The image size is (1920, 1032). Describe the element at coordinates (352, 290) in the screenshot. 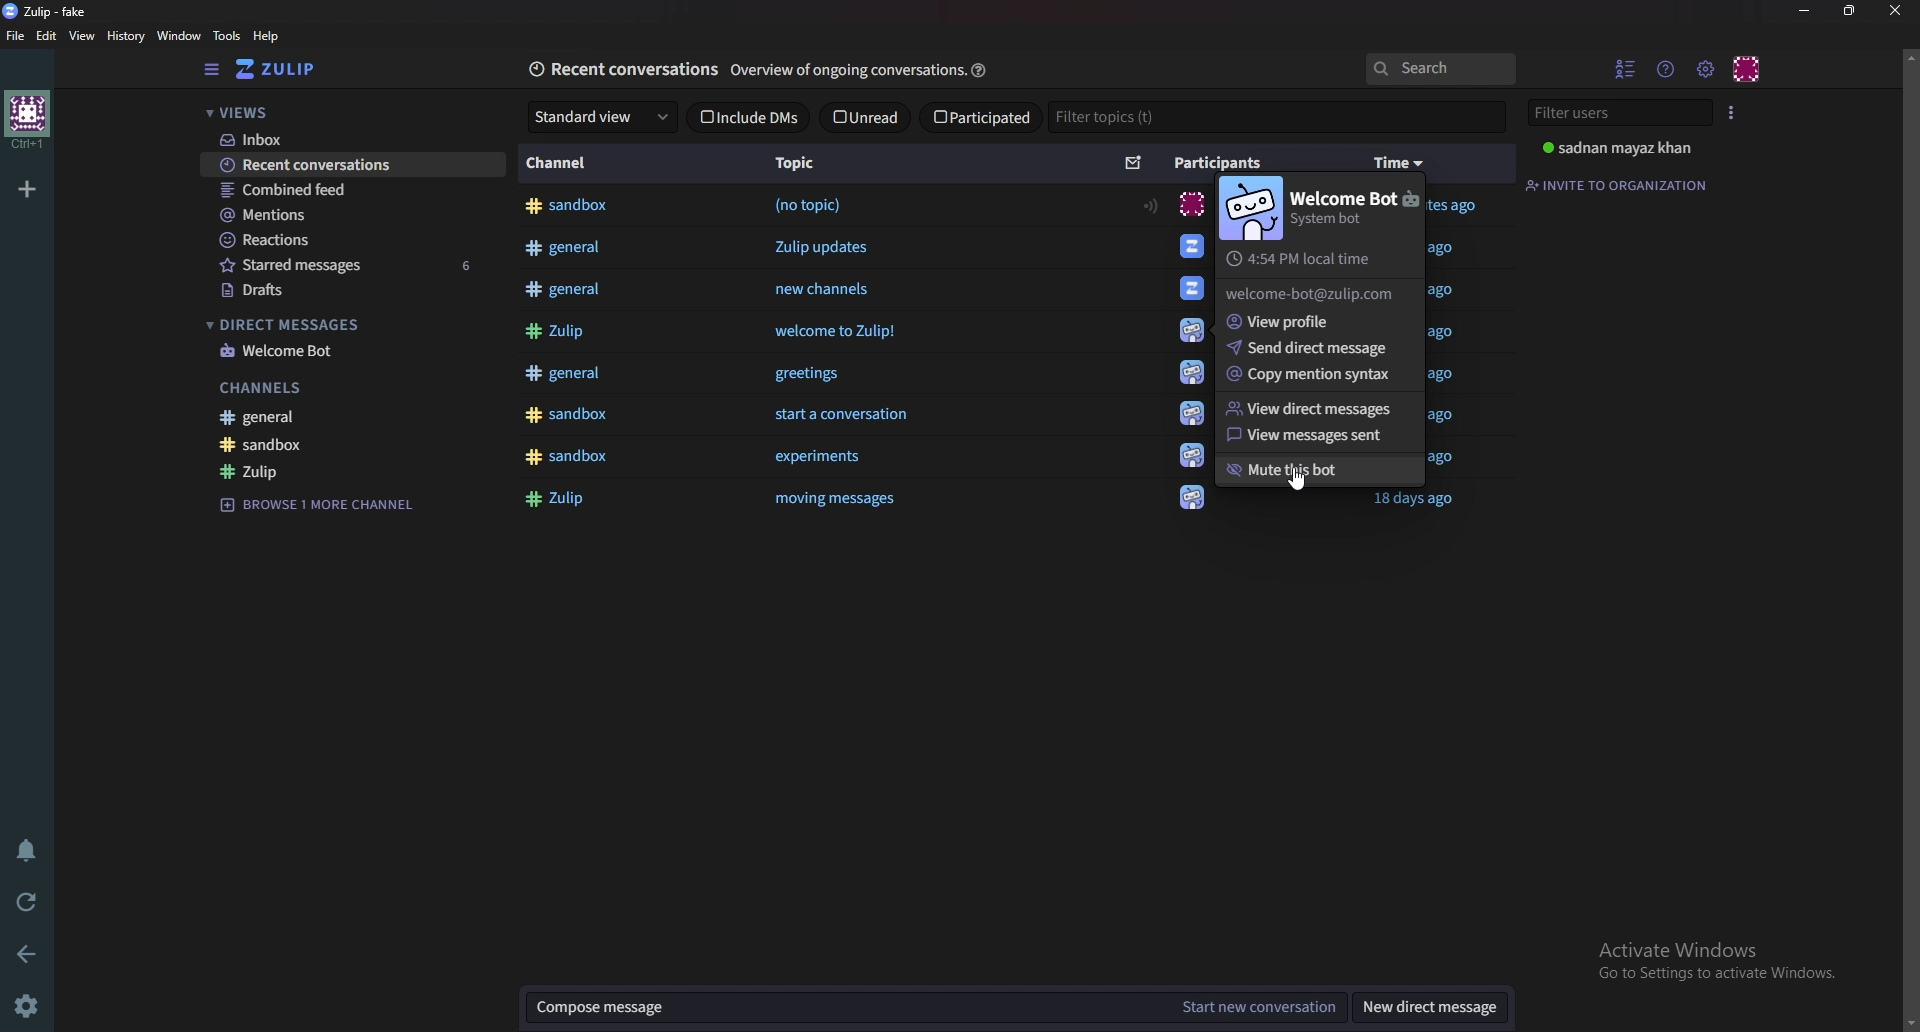

I see `Drafts` at that location.